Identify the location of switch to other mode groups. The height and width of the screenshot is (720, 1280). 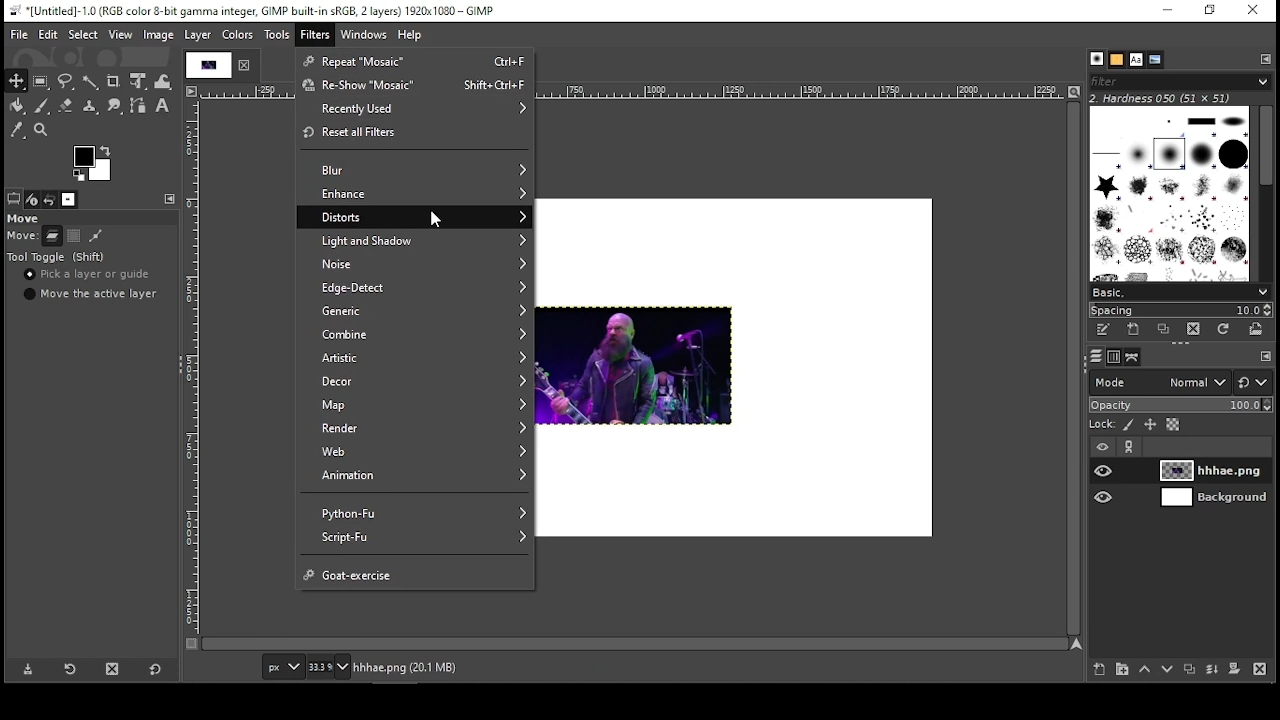
(1254, 383).